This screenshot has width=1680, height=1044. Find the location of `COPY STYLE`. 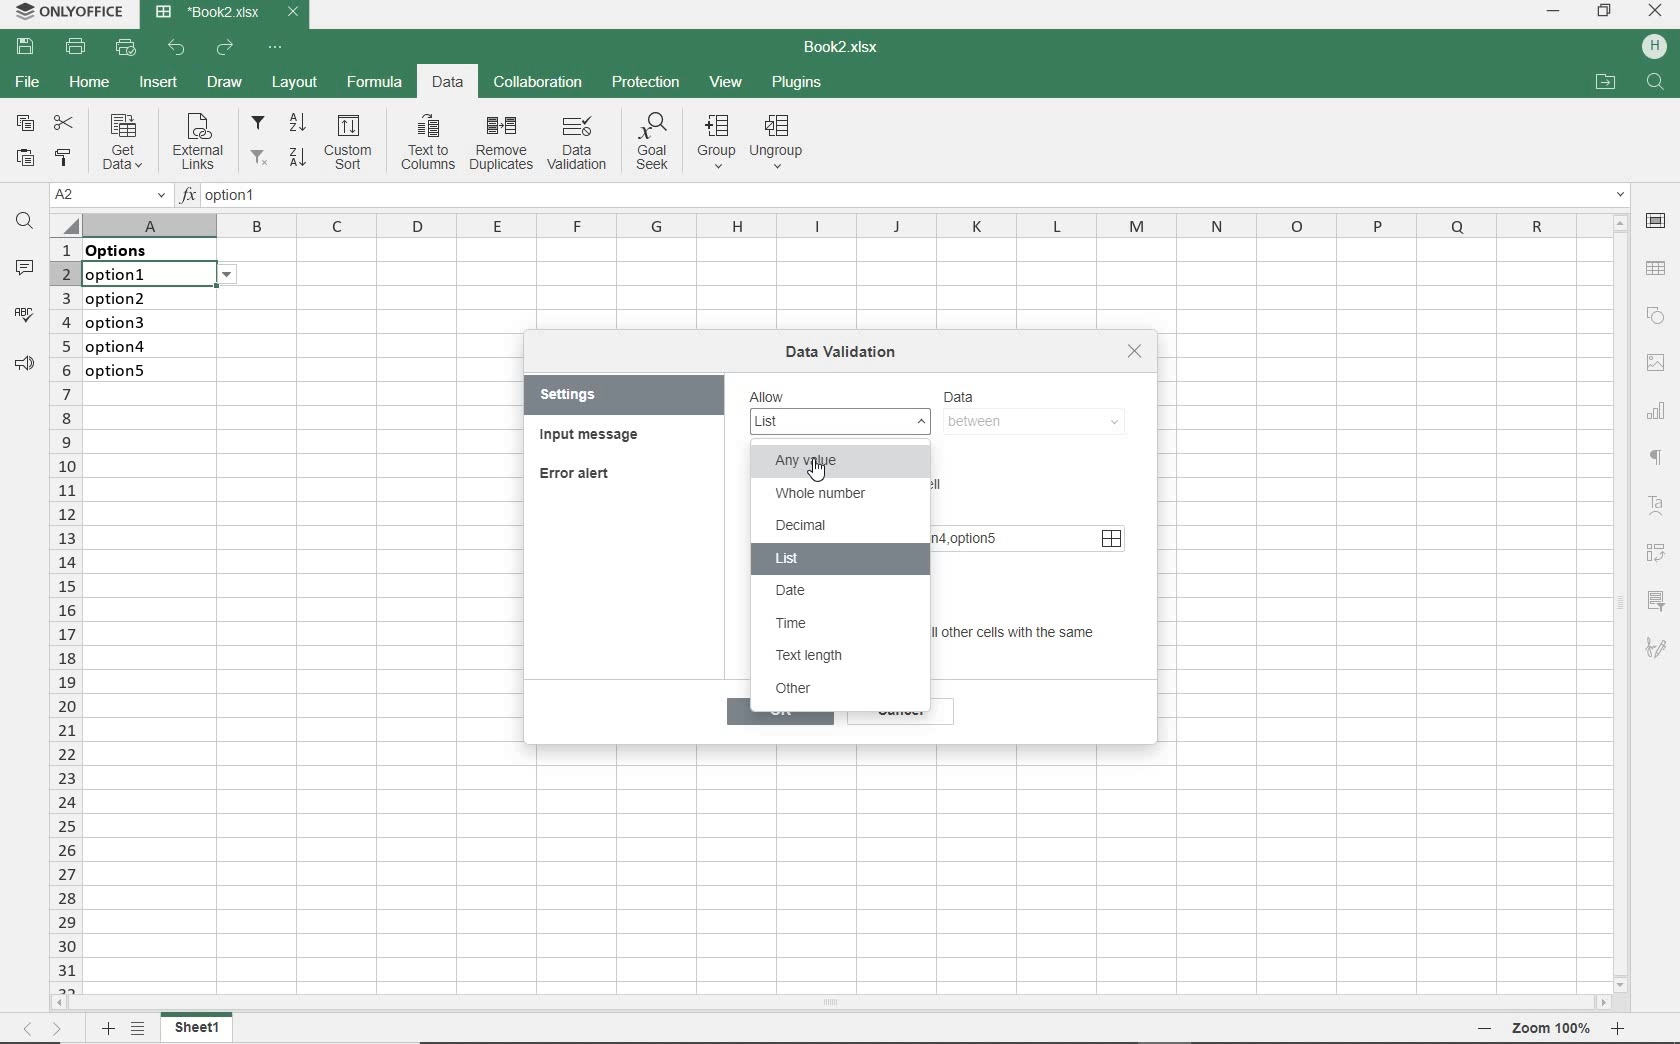

COPY STYLE is located at coordinates (64, 157).